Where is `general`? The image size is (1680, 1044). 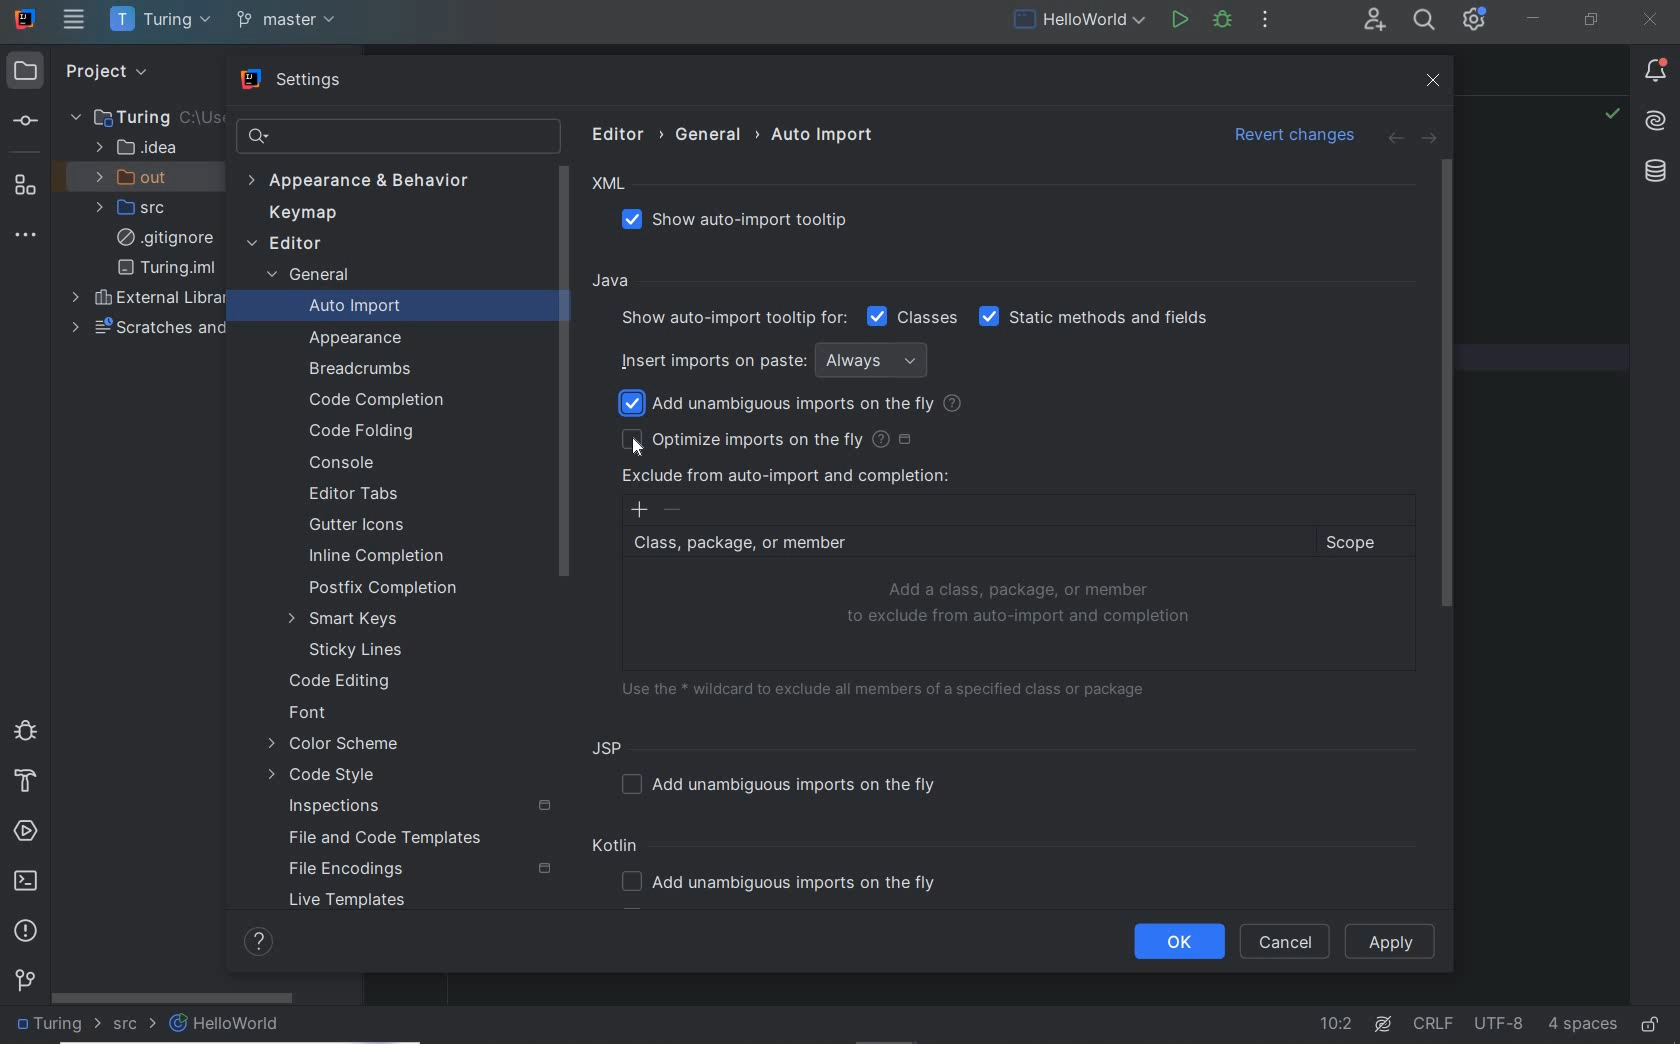
general is located at coordinates (712, 134).